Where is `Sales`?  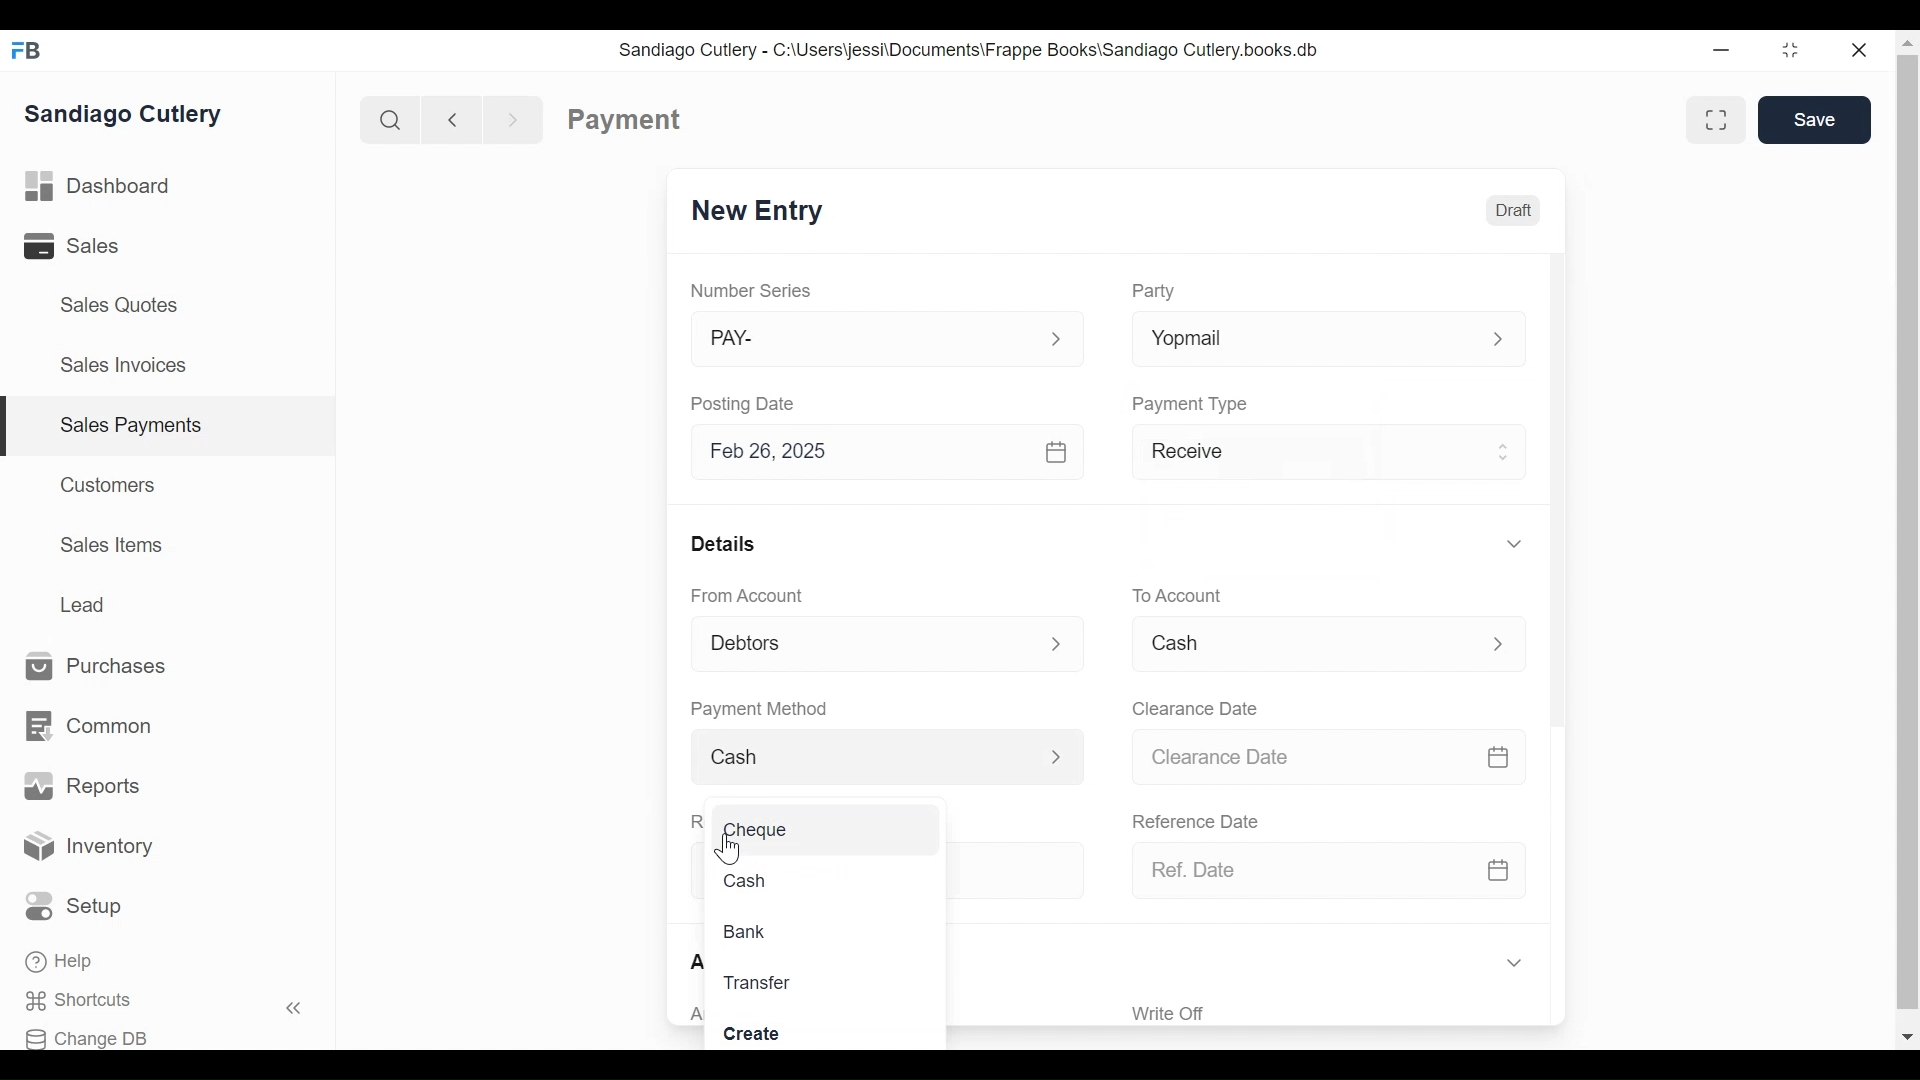
Sales is located at coordinates (86, 246).